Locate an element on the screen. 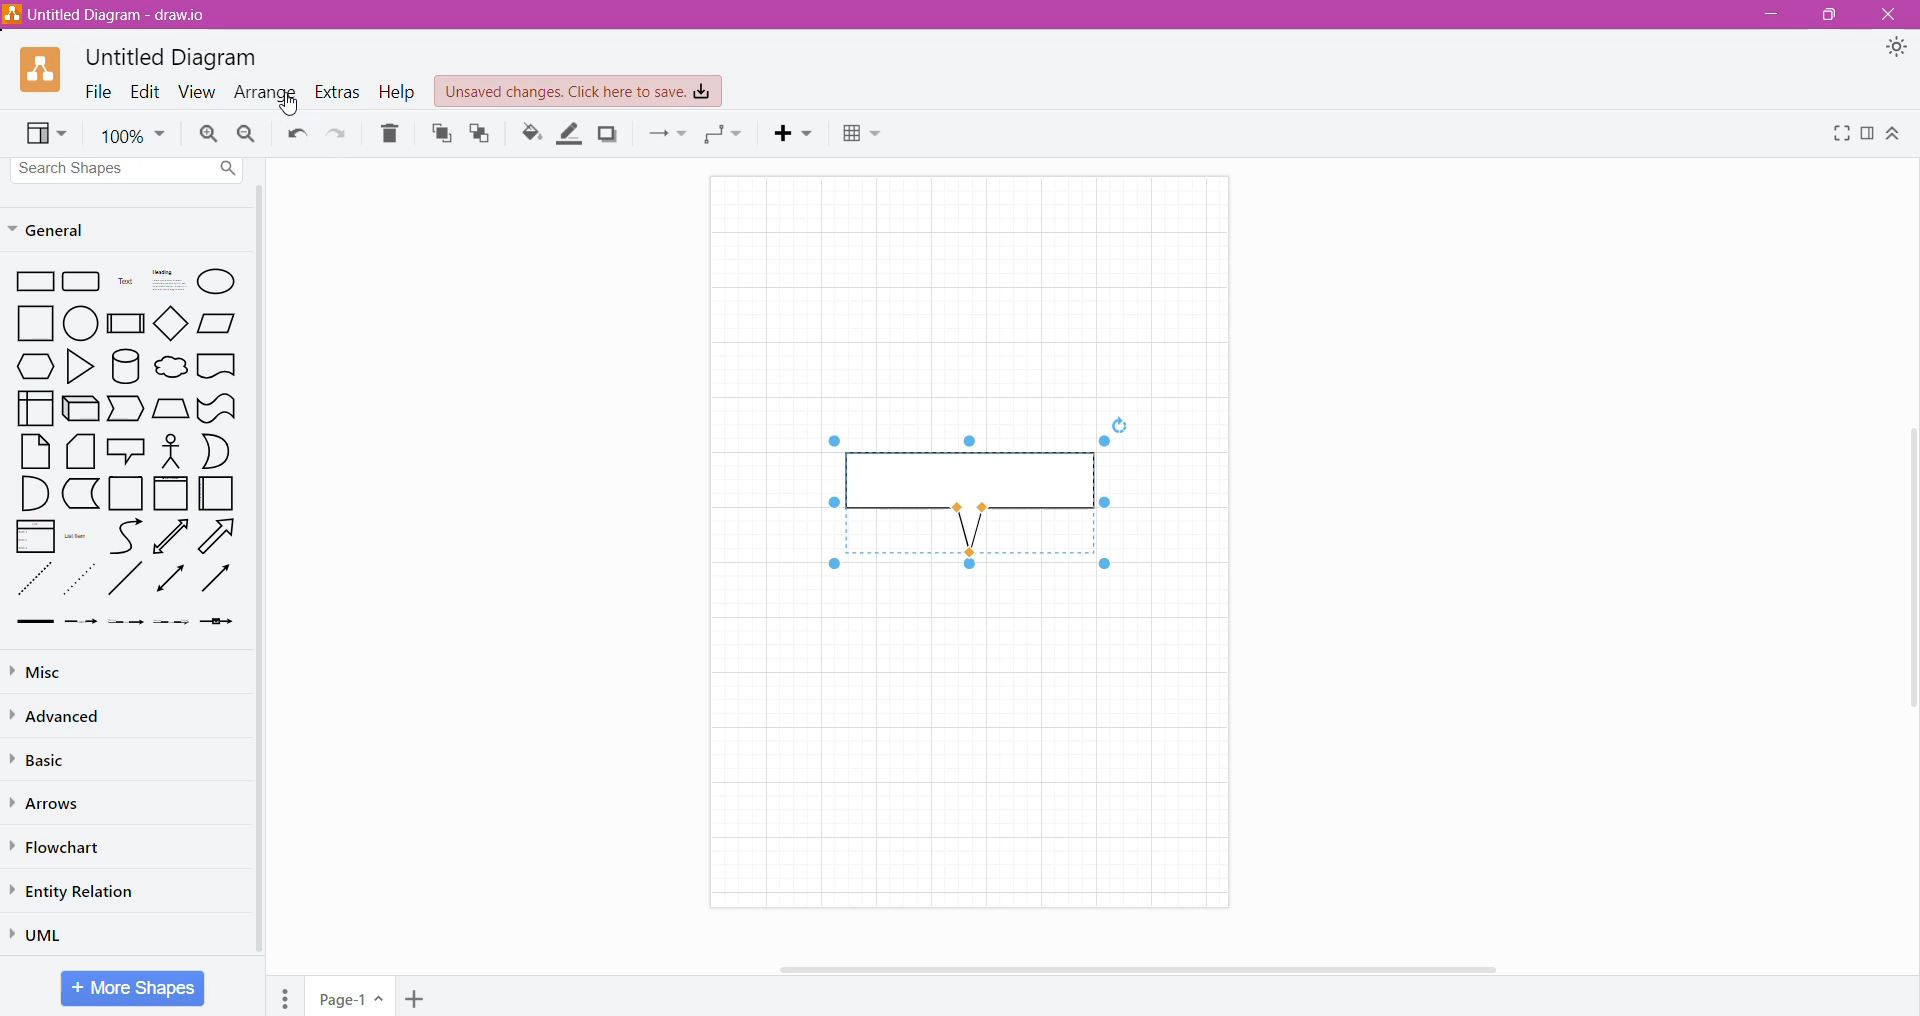  View is located at coordinates (48, 134).